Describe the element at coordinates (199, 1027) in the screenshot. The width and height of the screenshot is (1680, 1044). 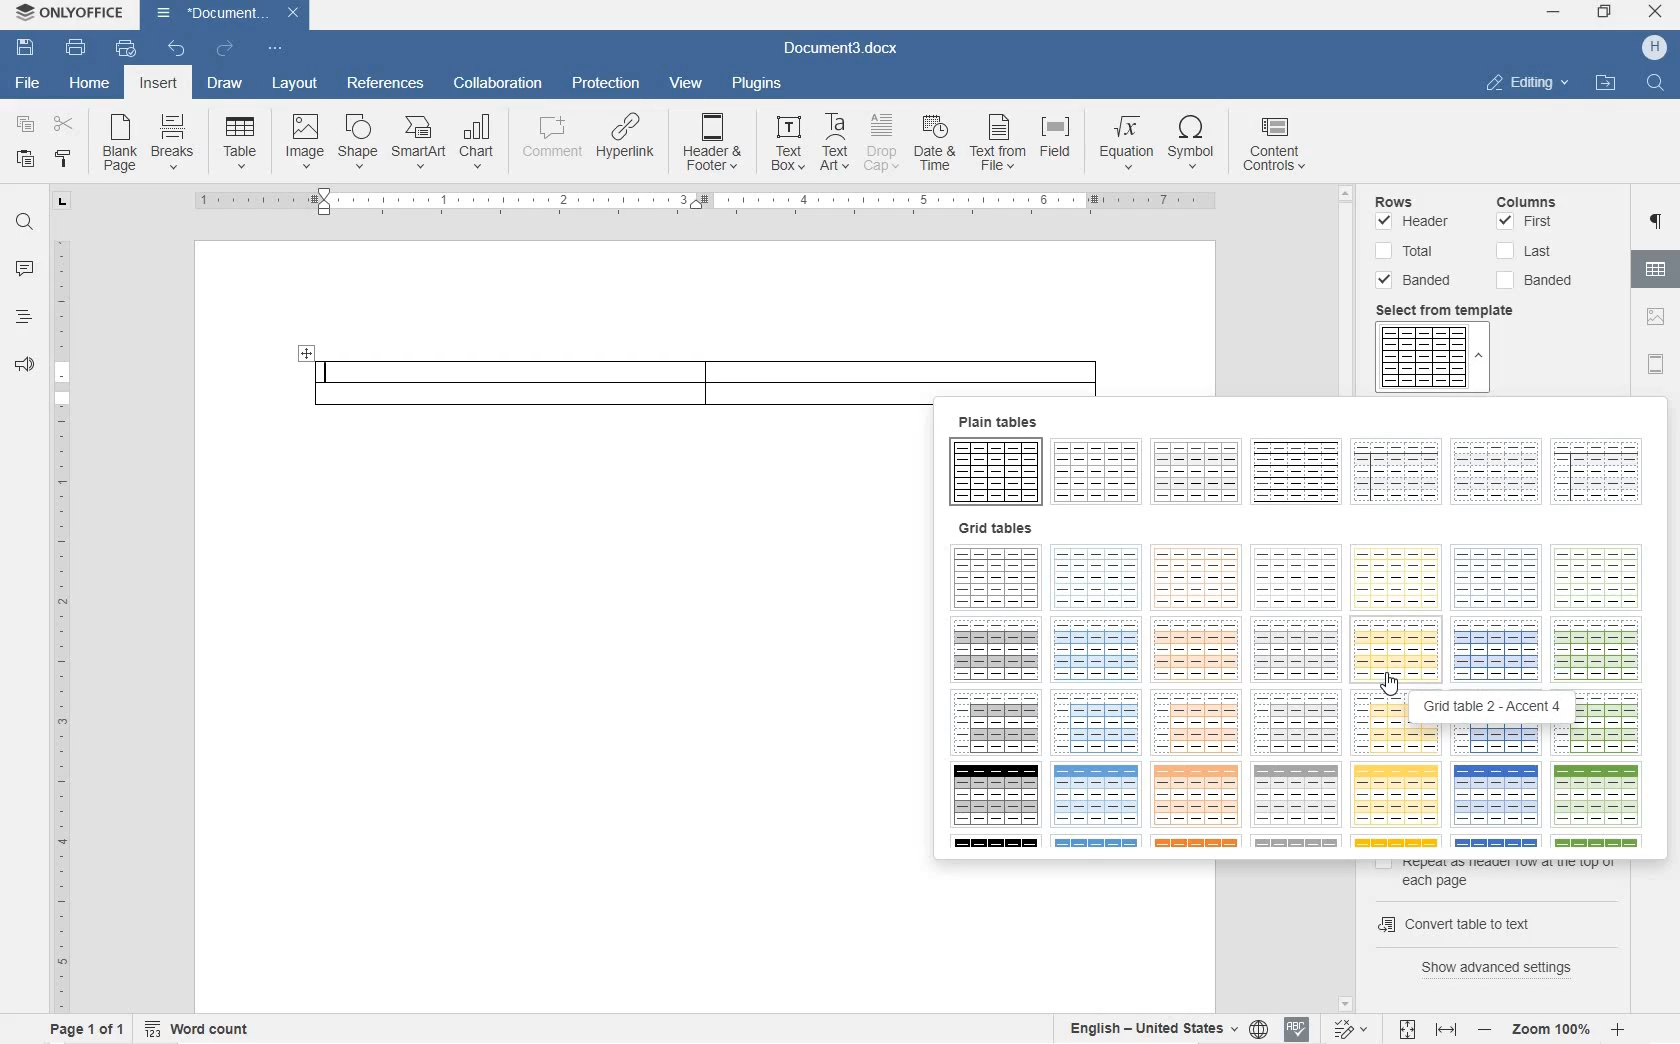
I see `WORD COUNT` at that location.